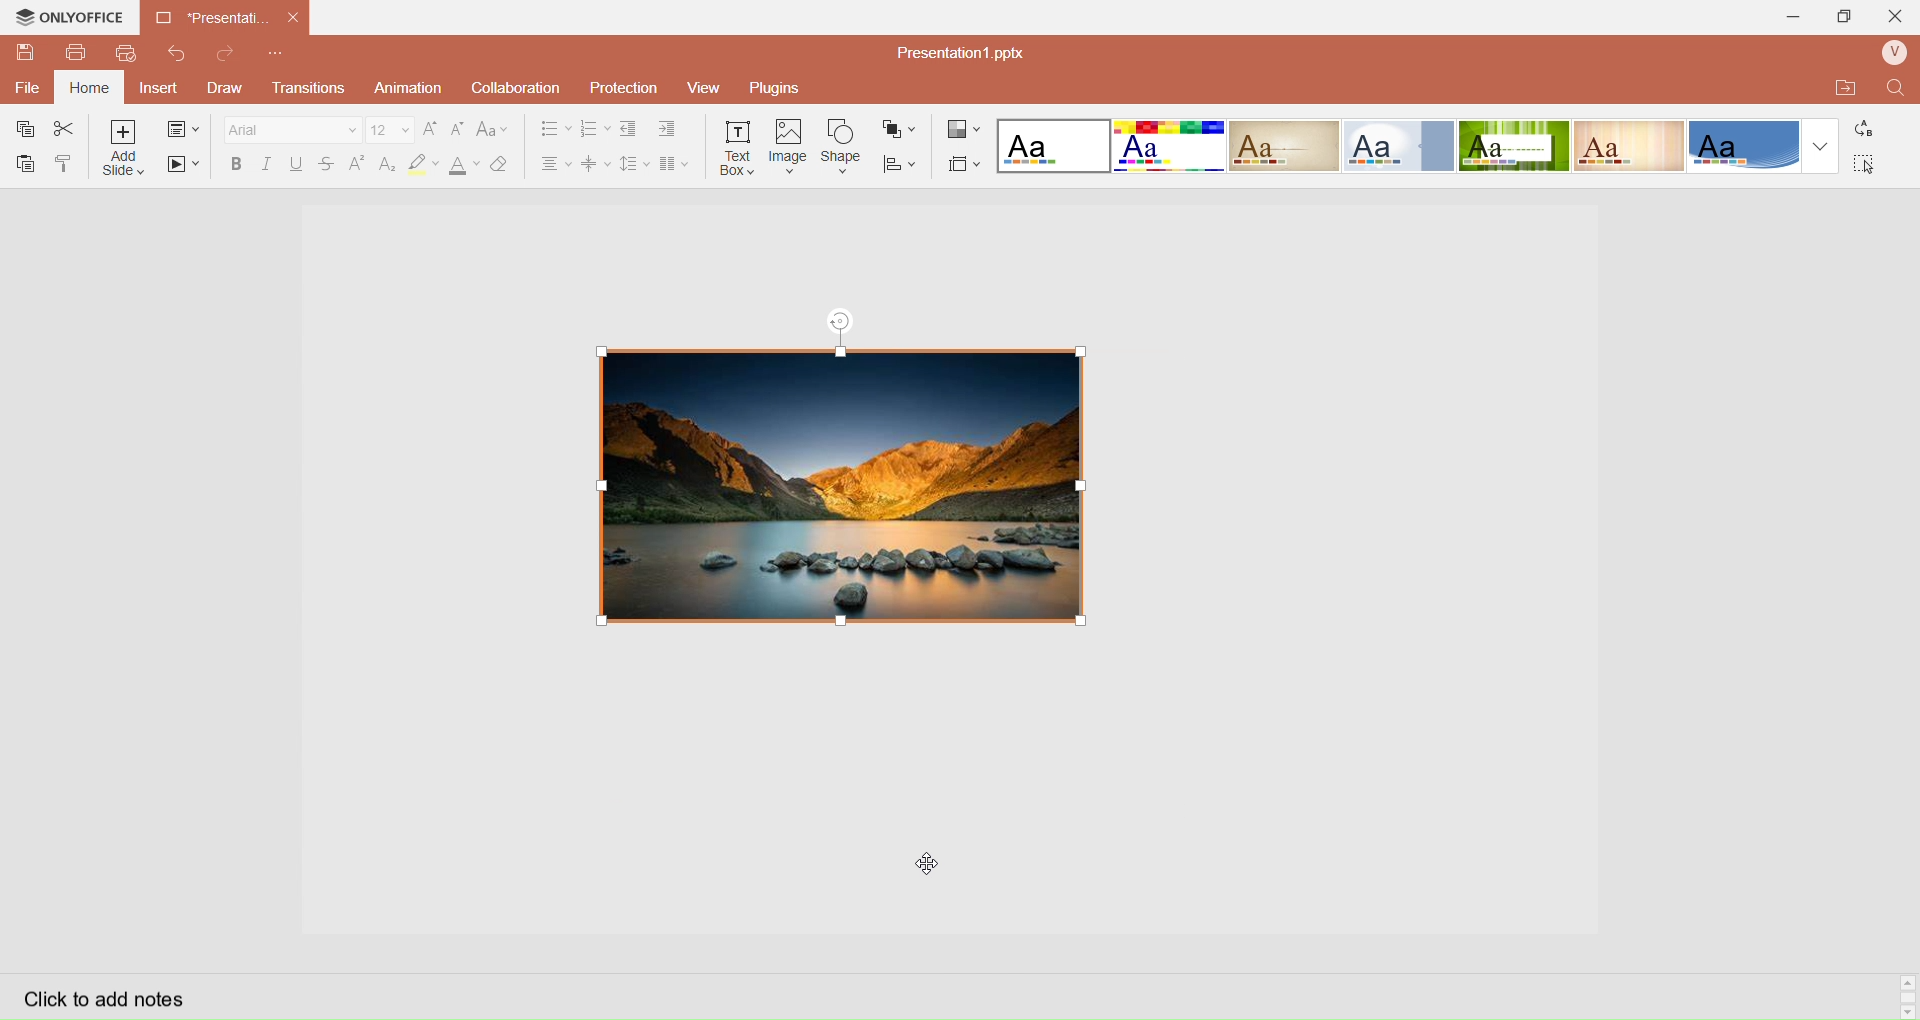 The width and height of the screenshot is (1920, 1020). I want to click on Insert Image, so click(788, 148).